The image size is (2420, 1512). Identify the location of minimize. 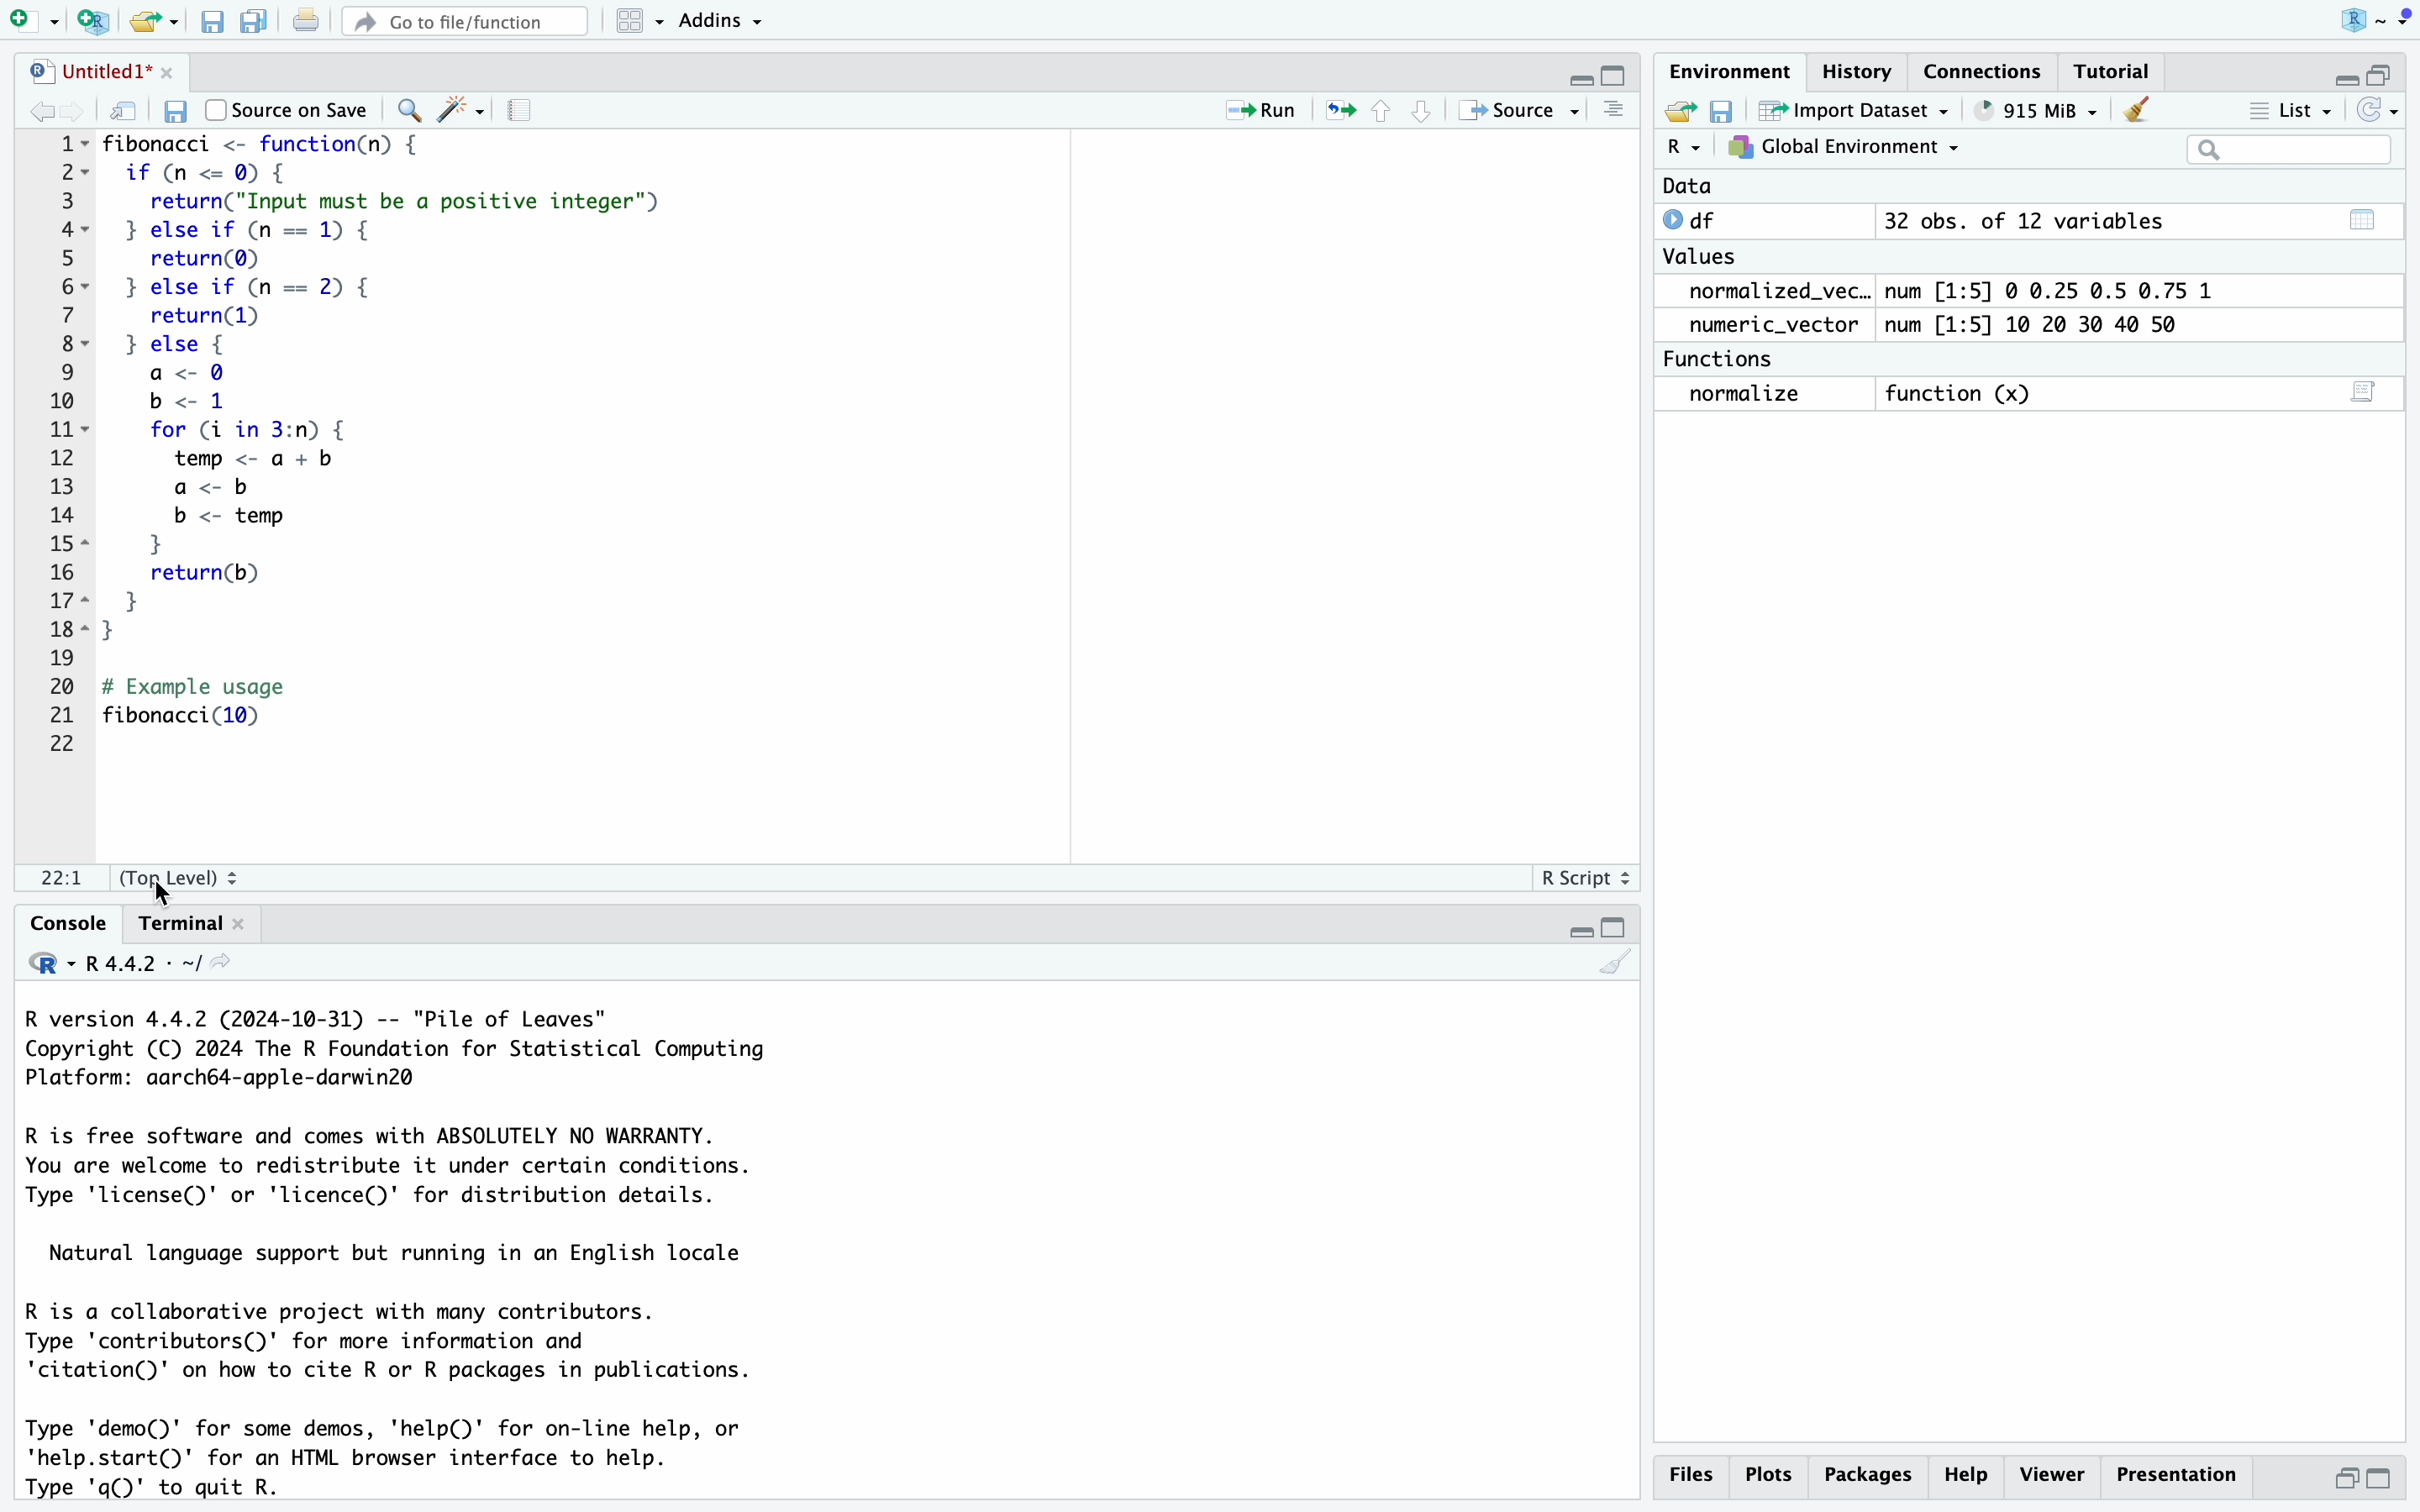
(1572, 71).